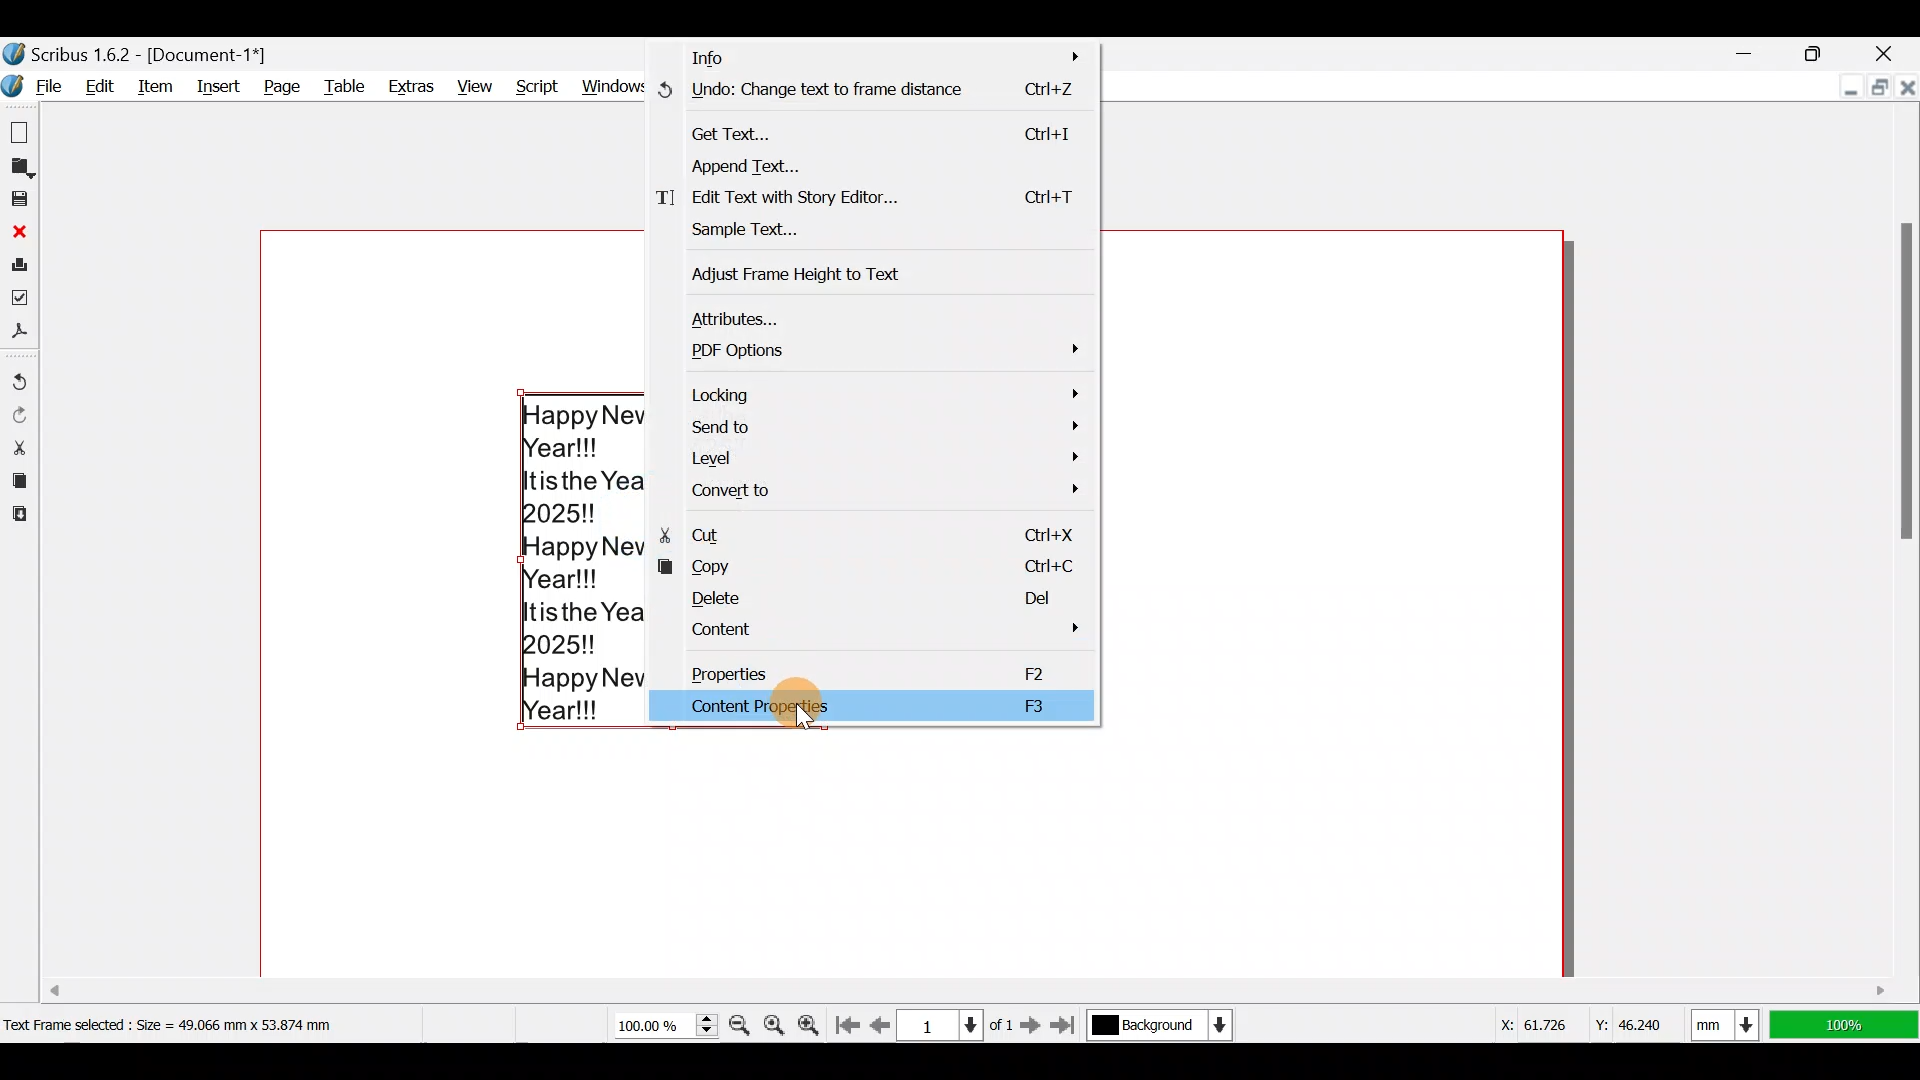  What do you see at coordinates (534, 81) in the screenshot?
I see `Script` at bounding box center [534, 81].